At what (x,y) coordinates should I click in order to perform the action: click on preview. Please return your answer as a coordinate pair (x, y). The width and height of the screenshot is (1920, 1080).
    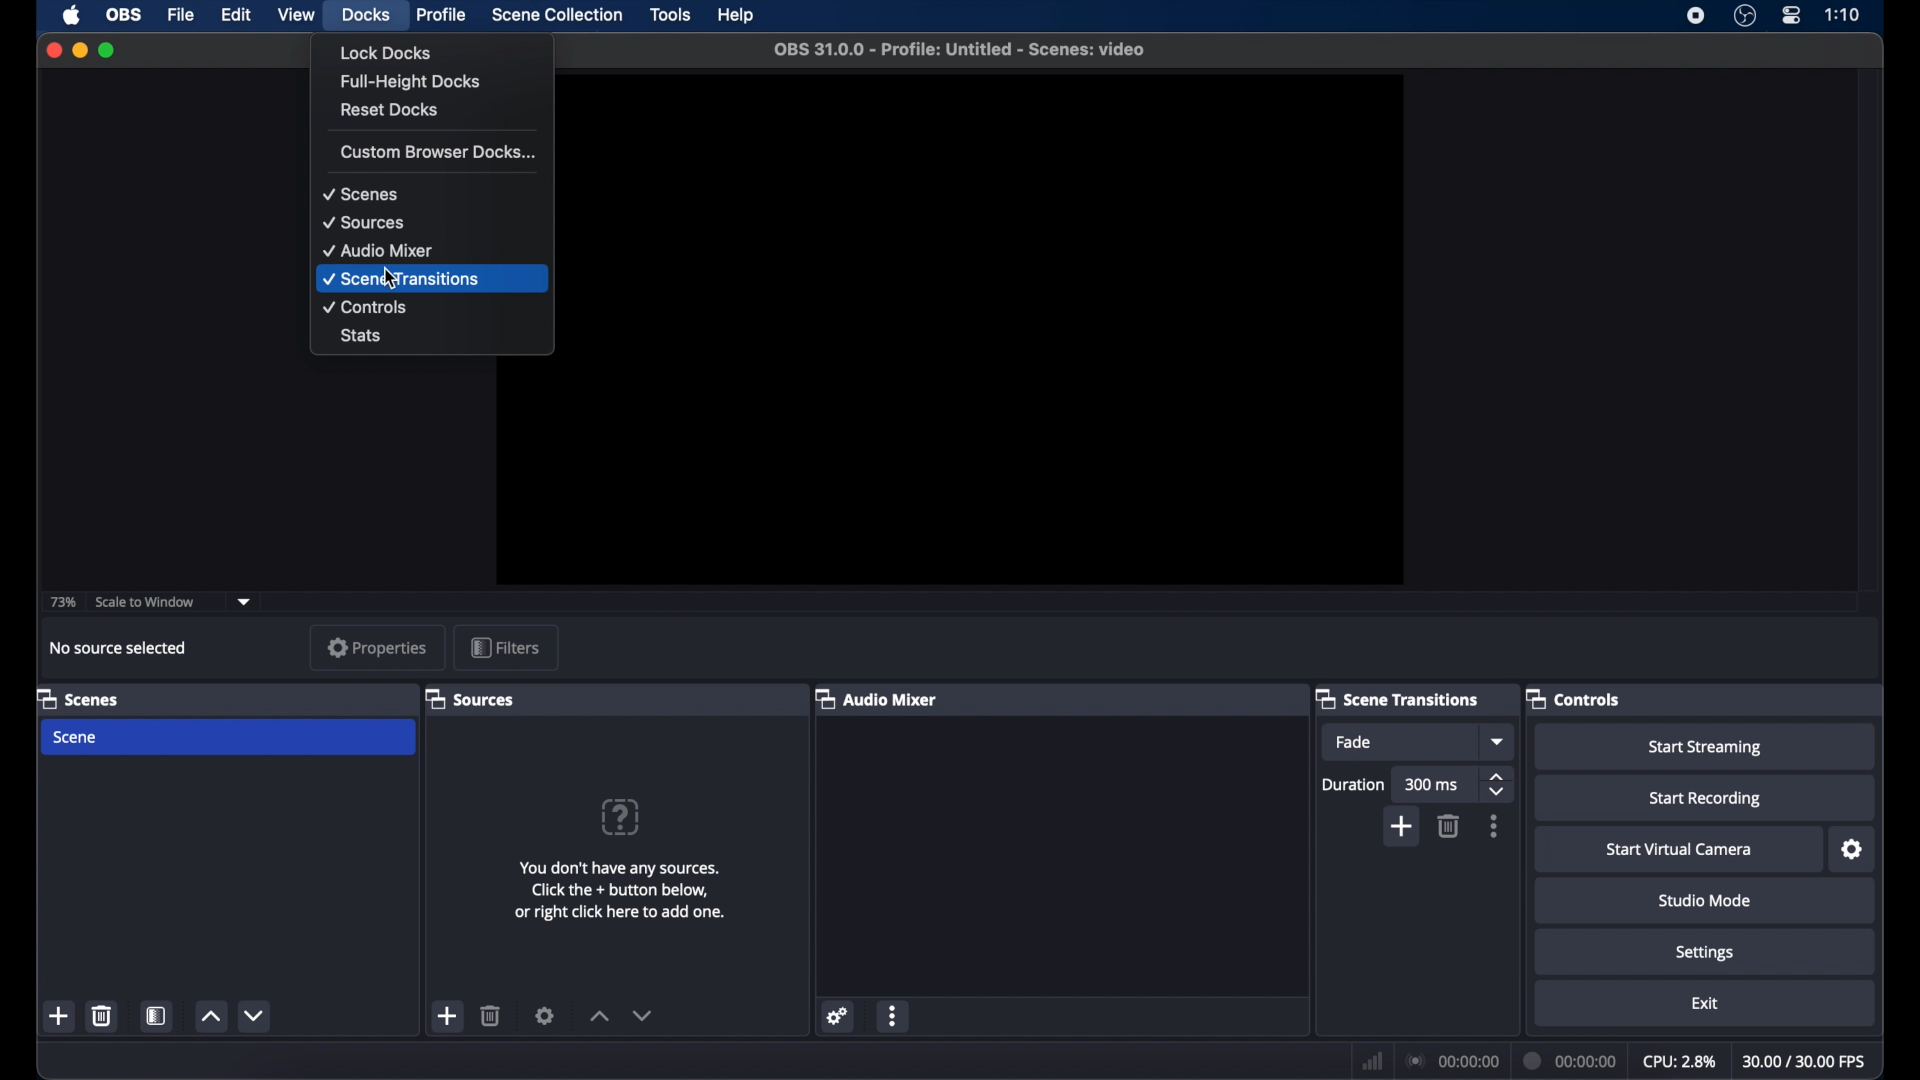
    Looking at the image, I should click on (1001, 331).